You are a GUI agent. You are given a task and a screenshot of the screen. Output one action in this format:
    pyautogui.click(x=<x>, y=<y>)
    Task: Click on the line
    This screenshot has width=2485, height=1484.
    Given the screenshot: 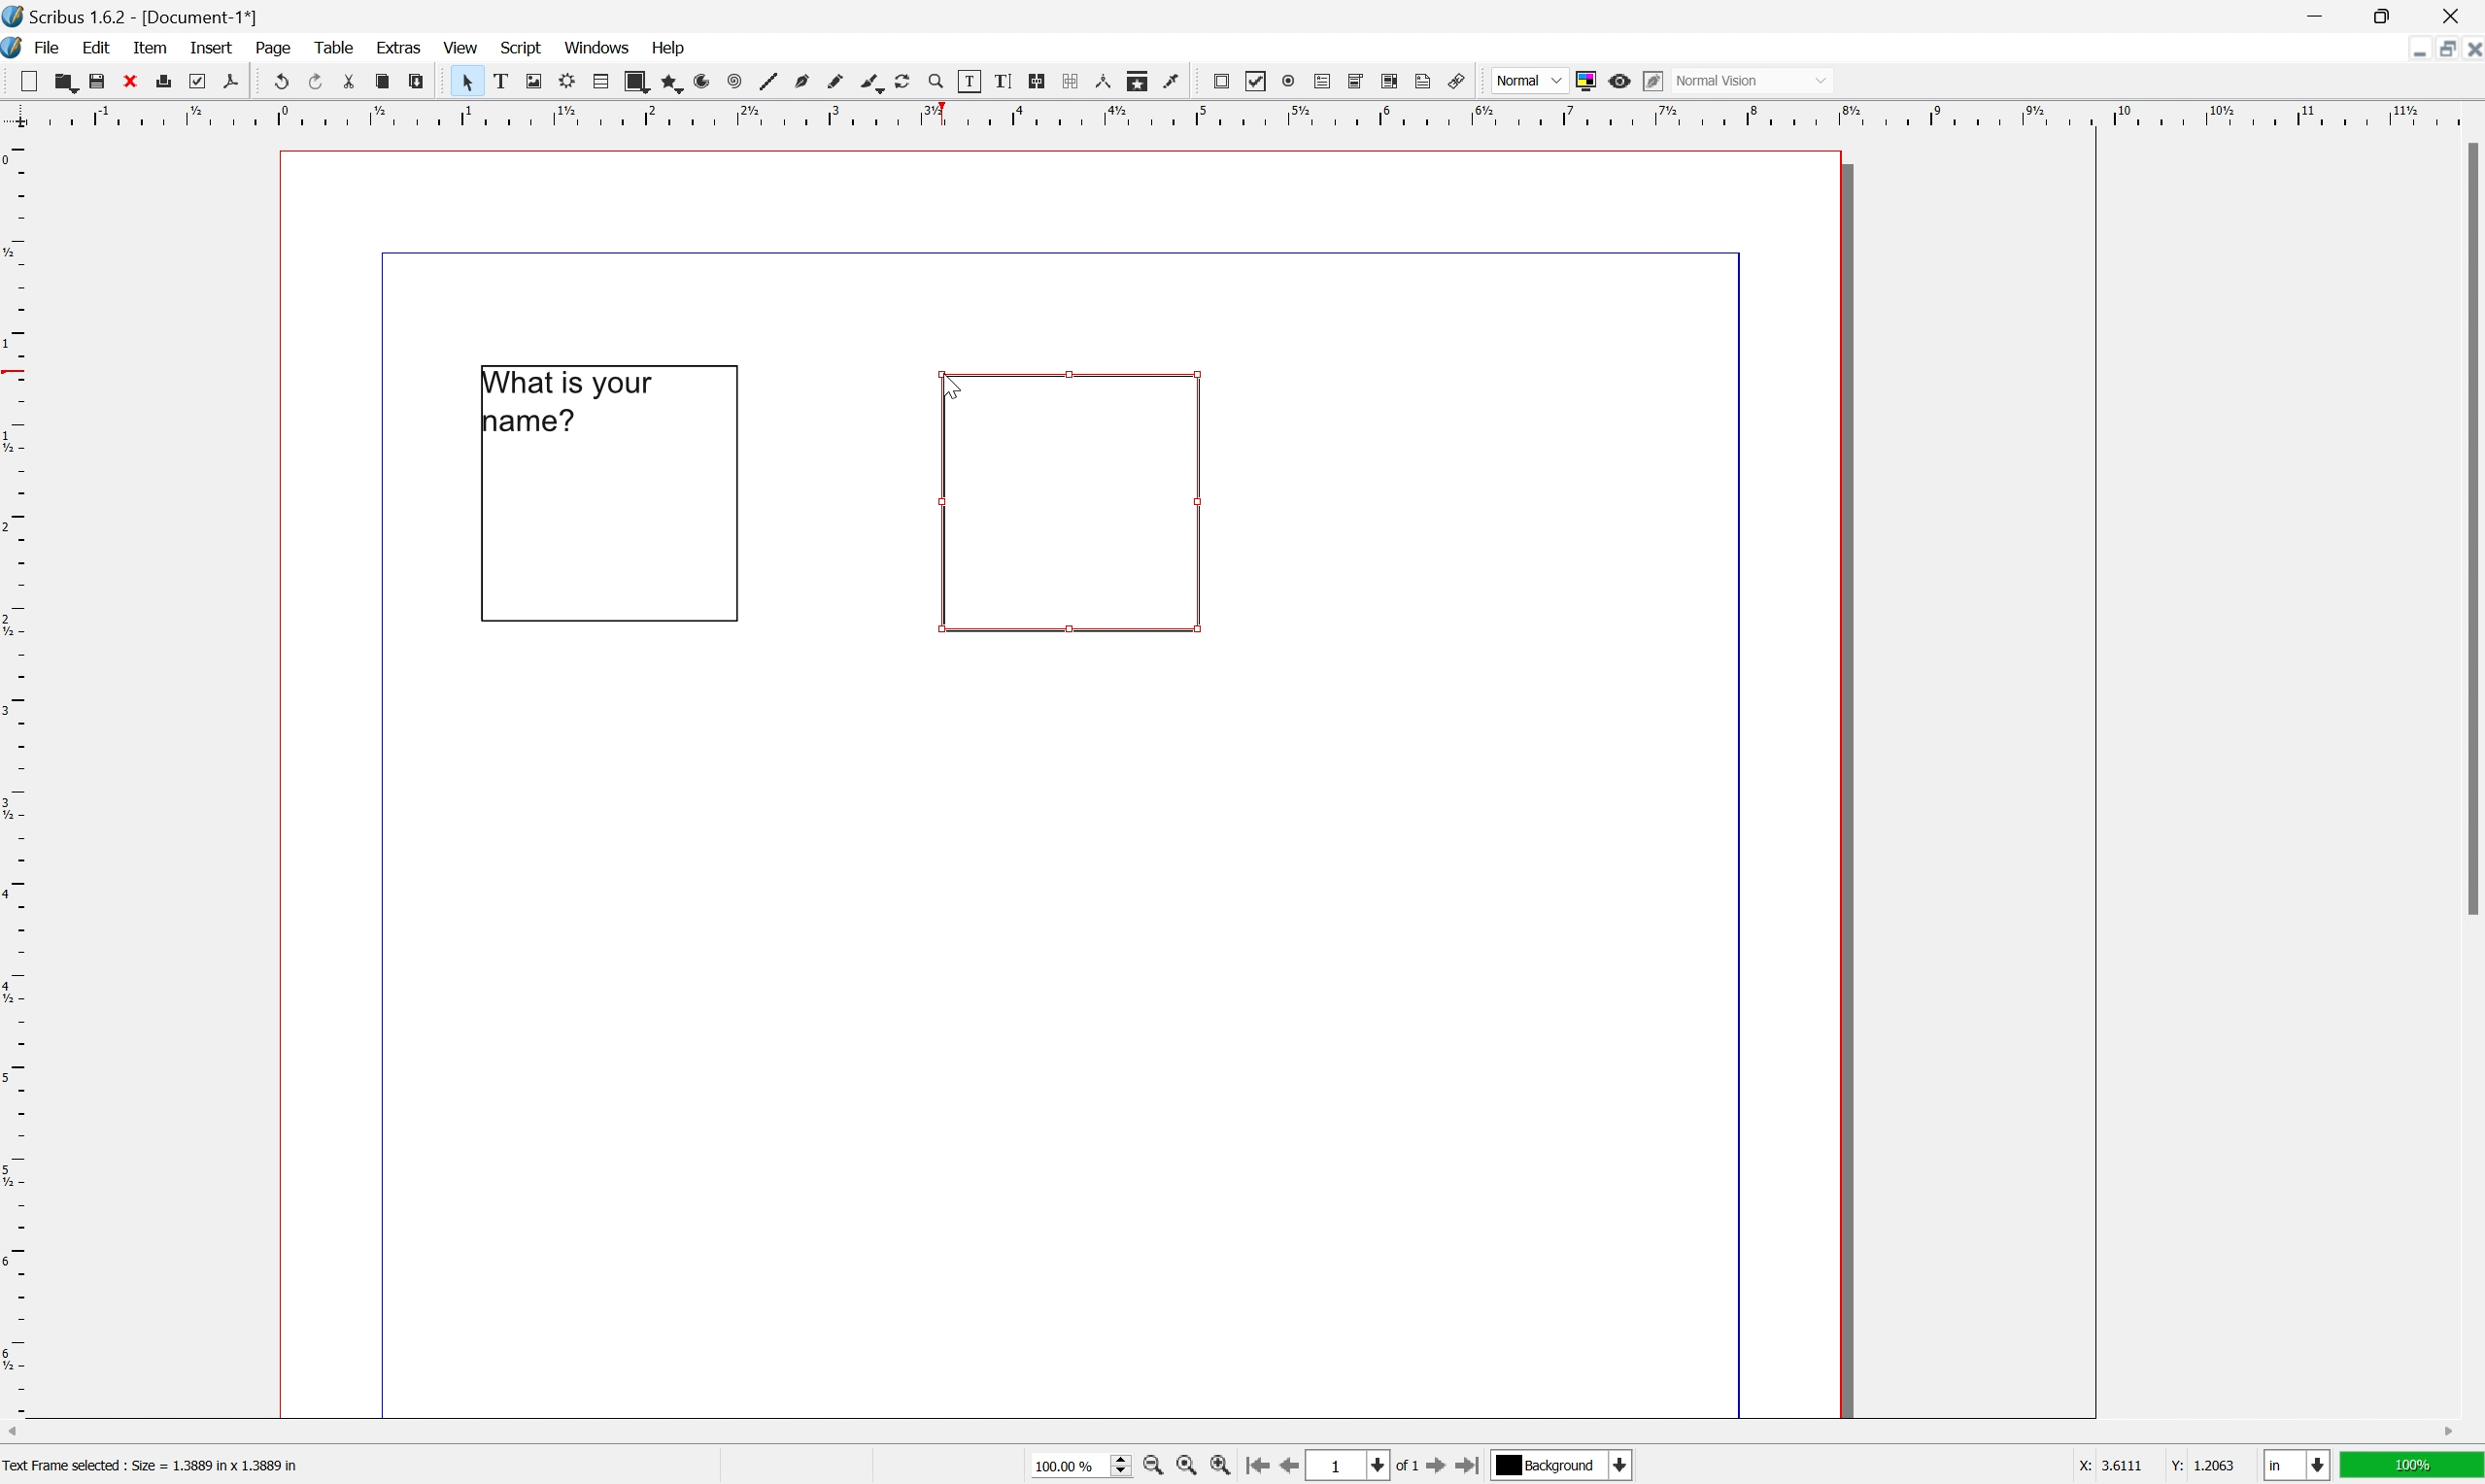 What is the action you would take?
    pyautogui.click(x=768, y=83)
    